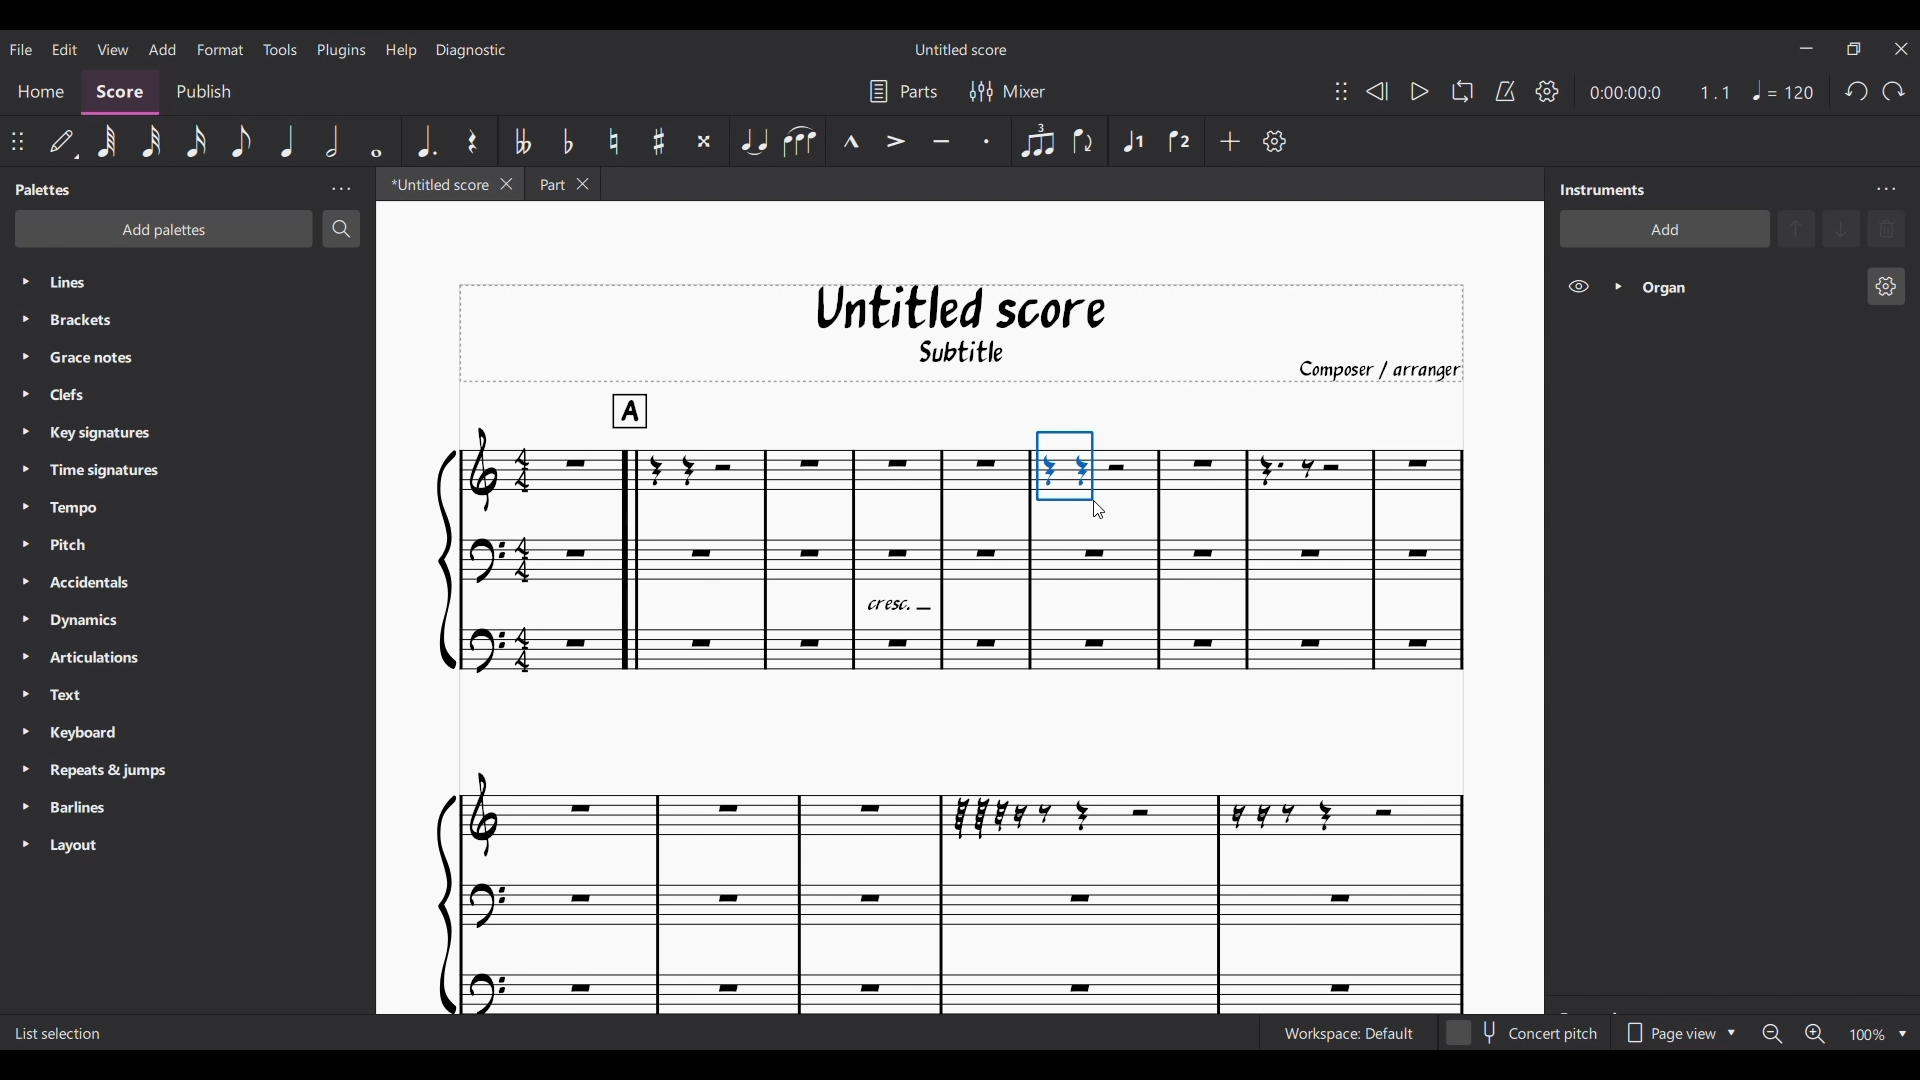 The height and width of the screenshot is (1080, 1920). Describe the element at coordinates (279, 48) in the screenshot. I see `Tools menu` at that location.